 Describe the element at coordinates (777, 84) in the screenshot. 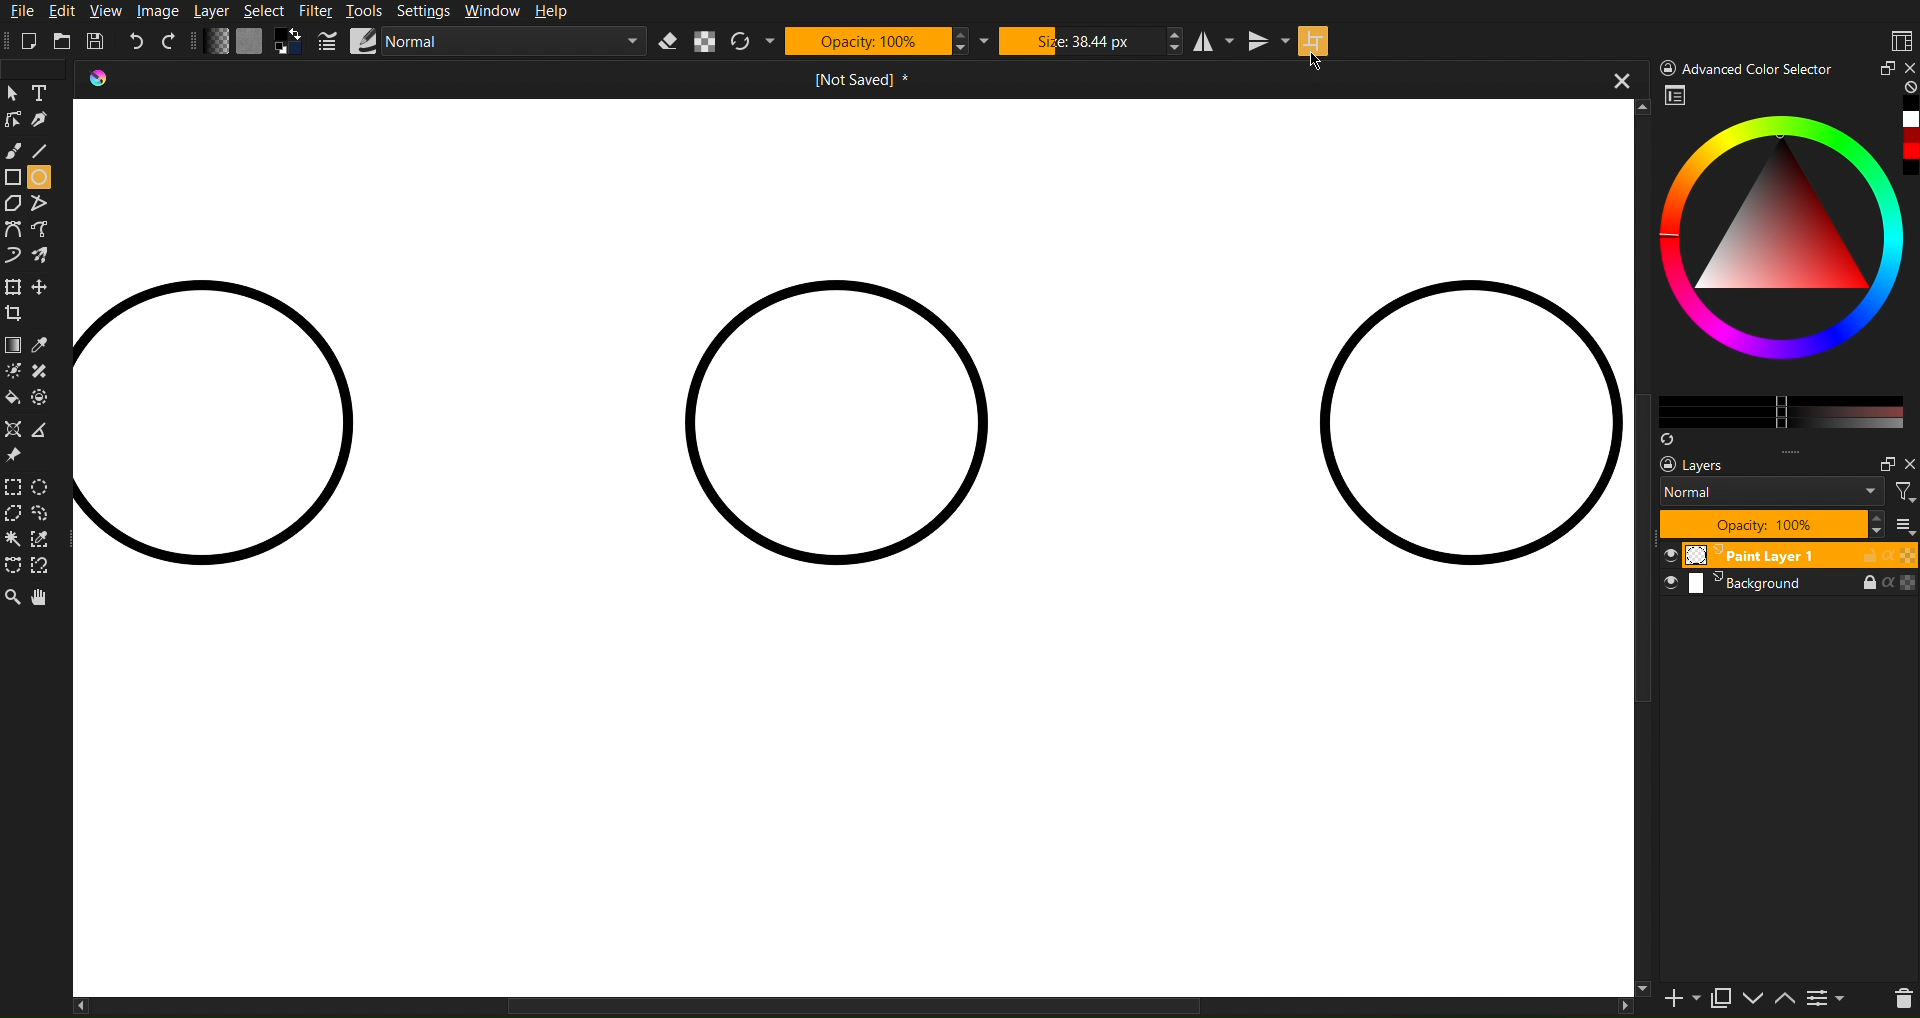

I see `Current Document` at that location.